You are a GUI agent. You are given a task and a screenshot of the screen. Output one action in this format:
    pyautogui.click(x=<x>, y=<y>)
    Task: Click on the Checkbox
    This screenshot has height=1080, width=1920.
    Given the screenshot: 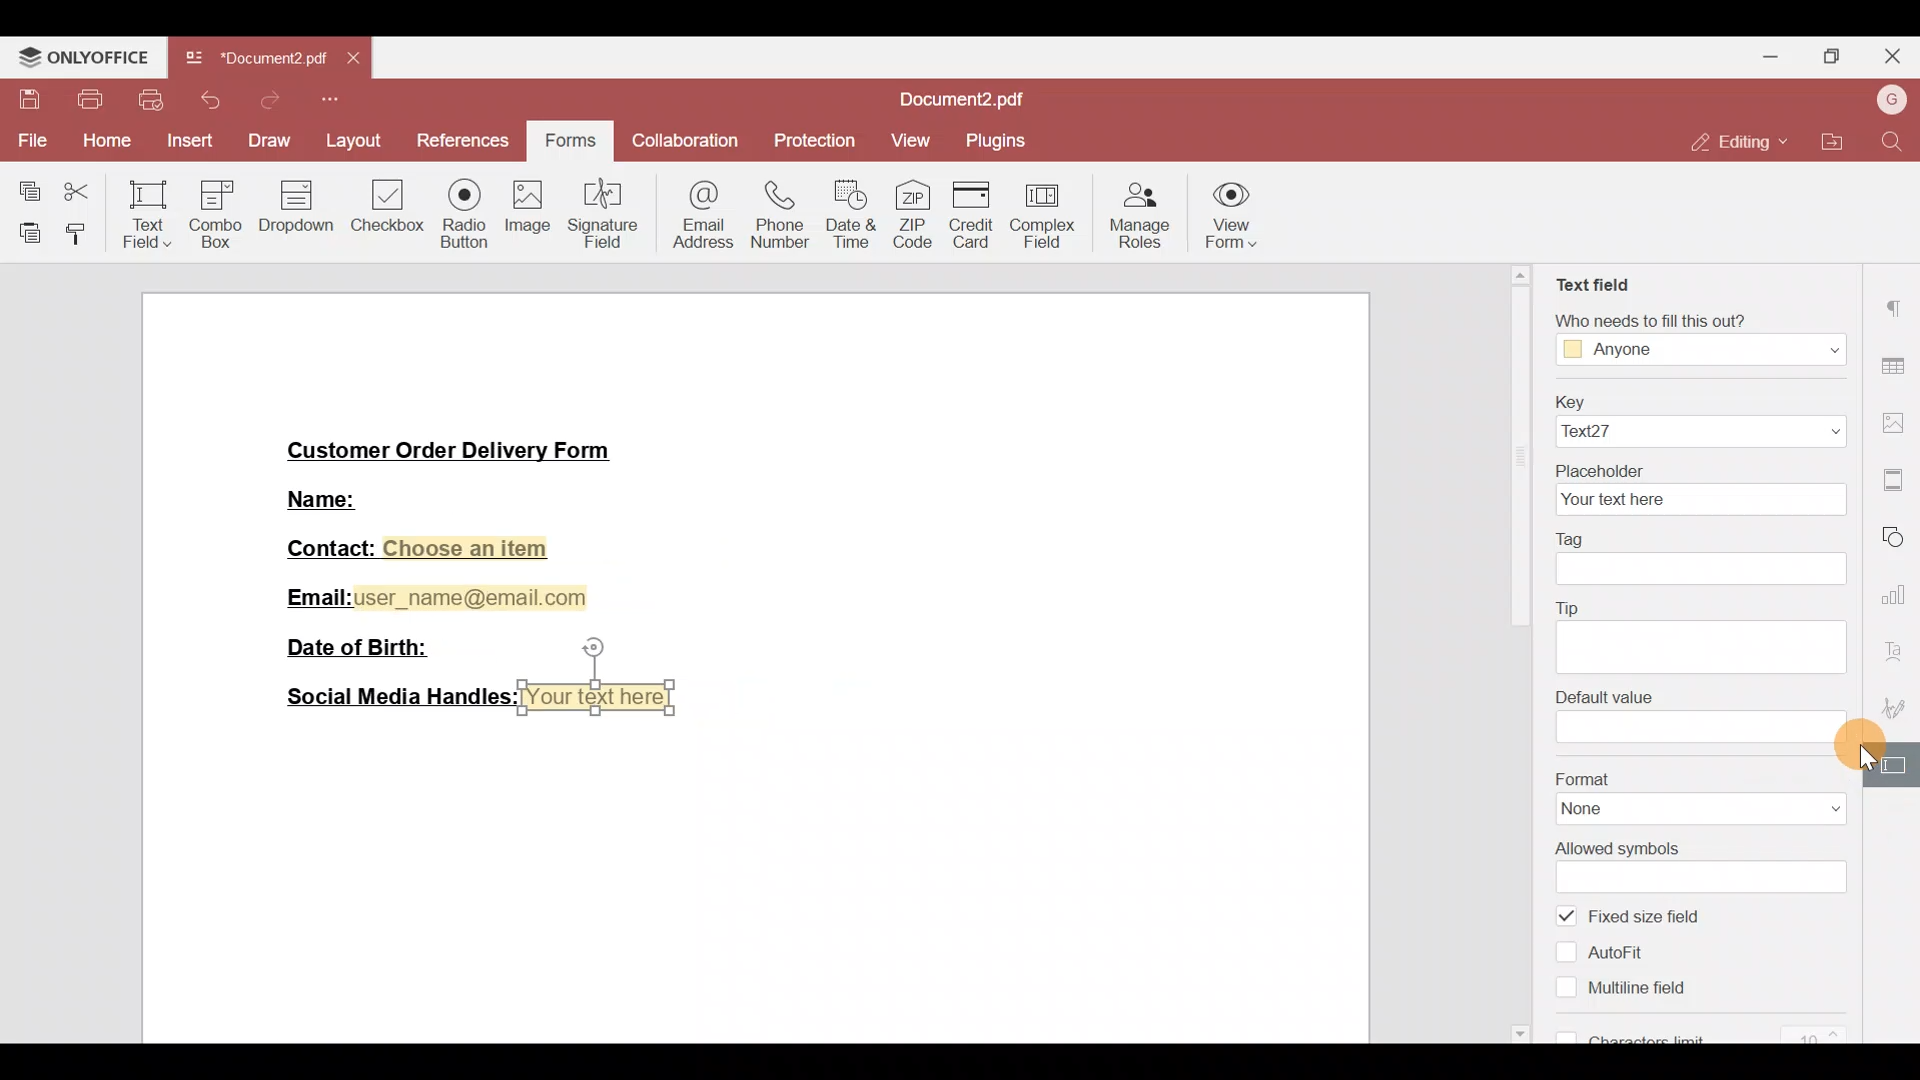 What is the action you would take?
    pyautogui.click(x=385, y=204)
    